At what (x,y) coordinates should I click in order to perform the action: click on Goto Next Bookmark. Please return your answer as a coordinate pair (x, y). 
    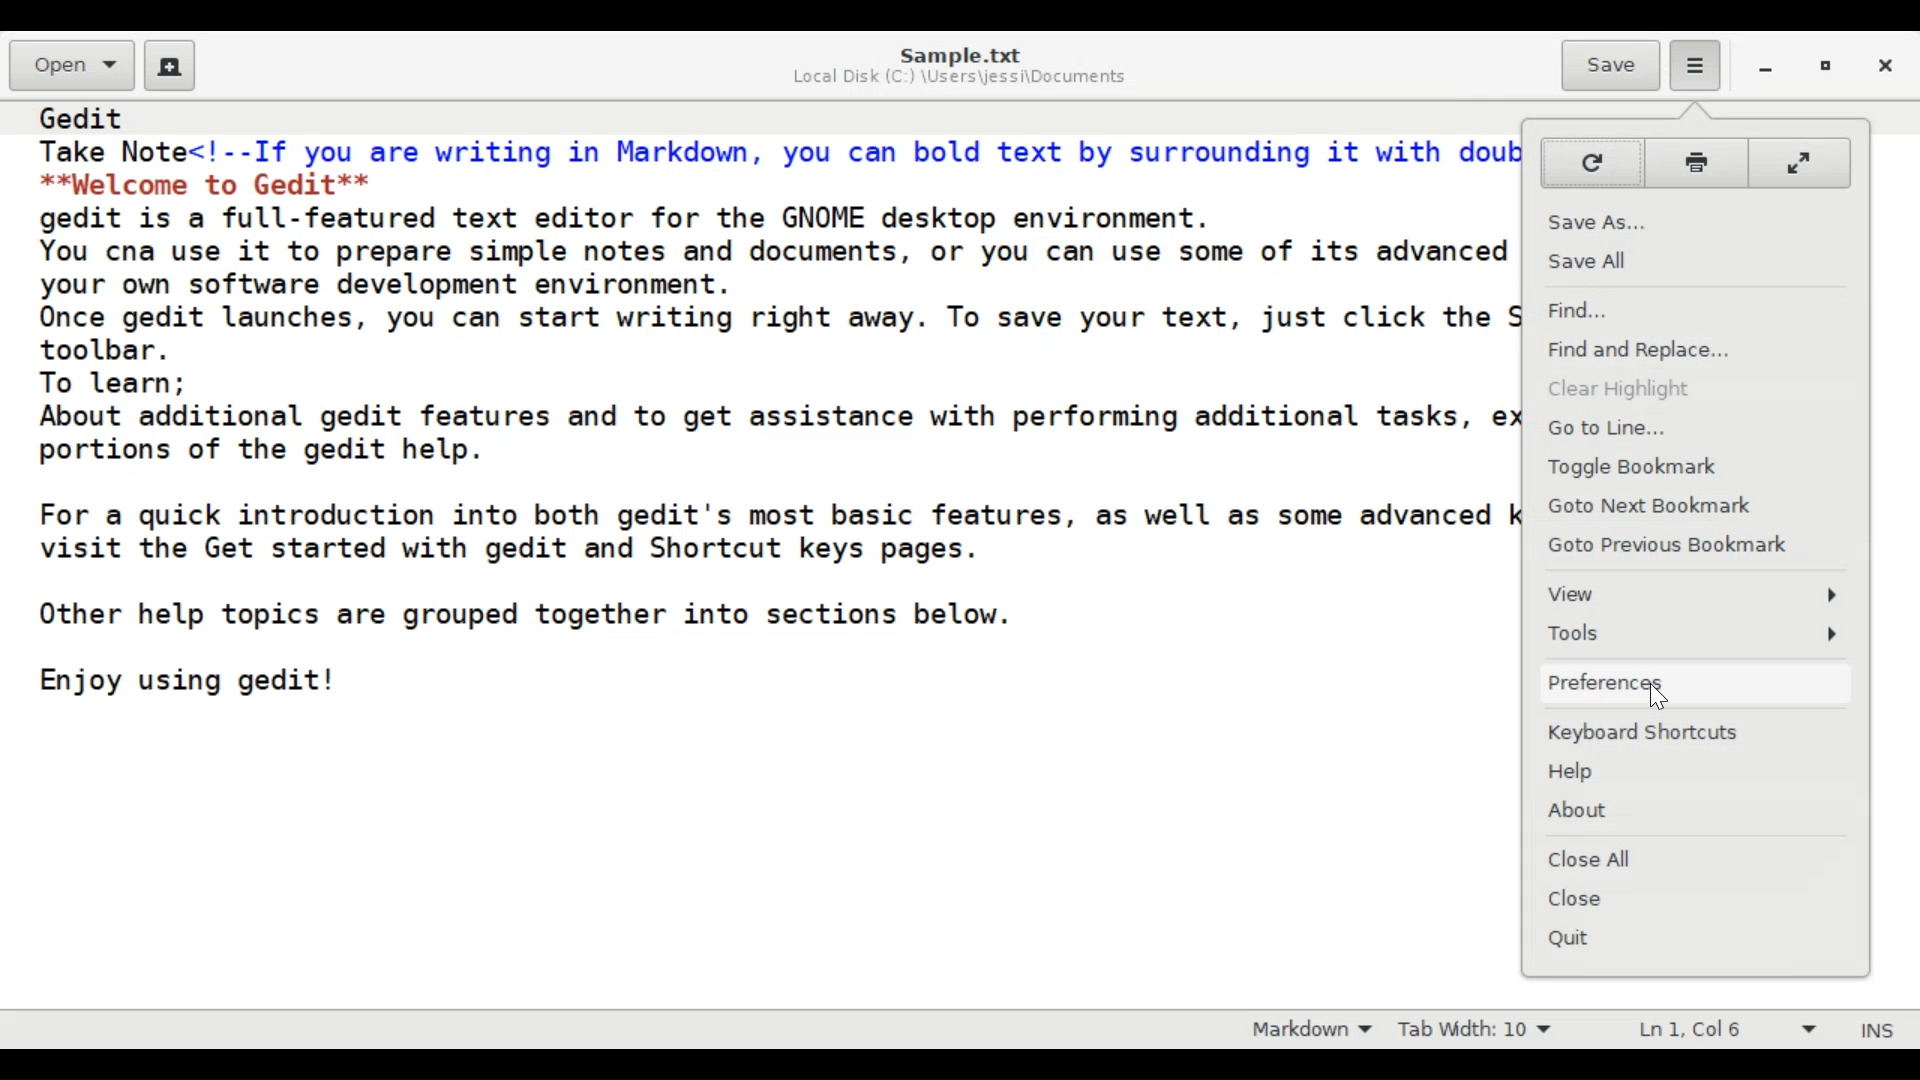
    Looking at the image, I should click on (1648, 507).